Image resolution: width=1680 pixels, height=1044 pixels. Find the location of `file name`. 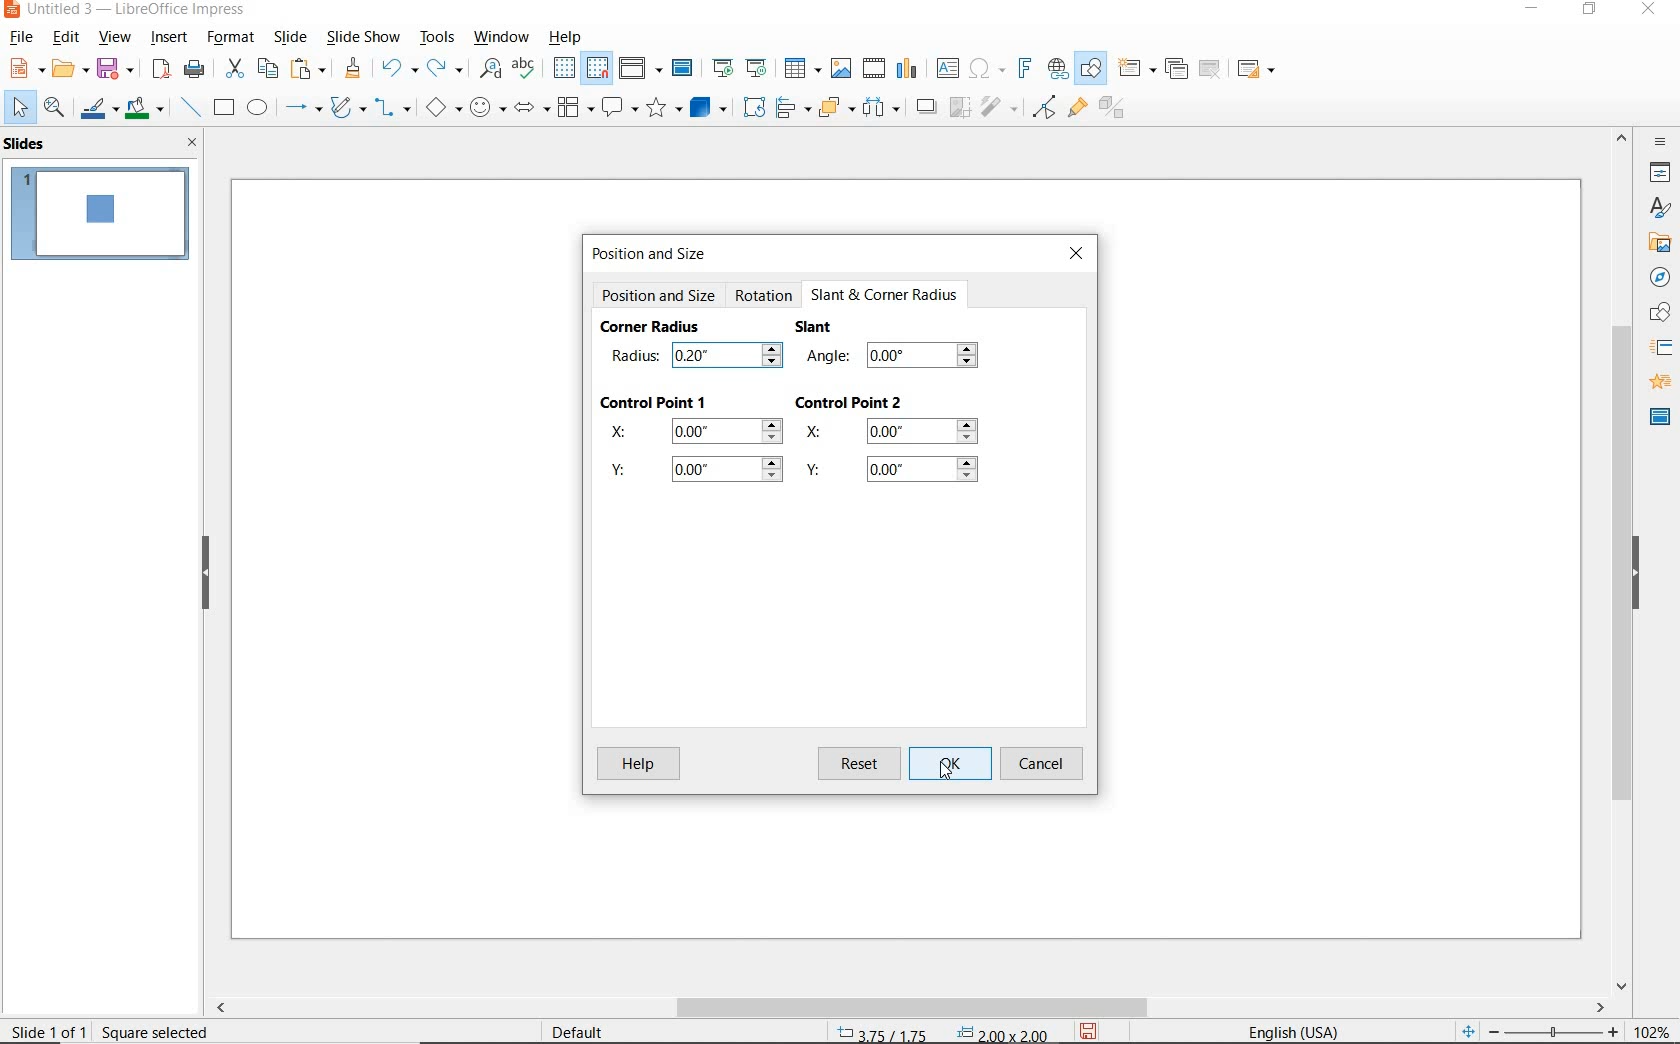

file name is located at coordinates (127, 11).